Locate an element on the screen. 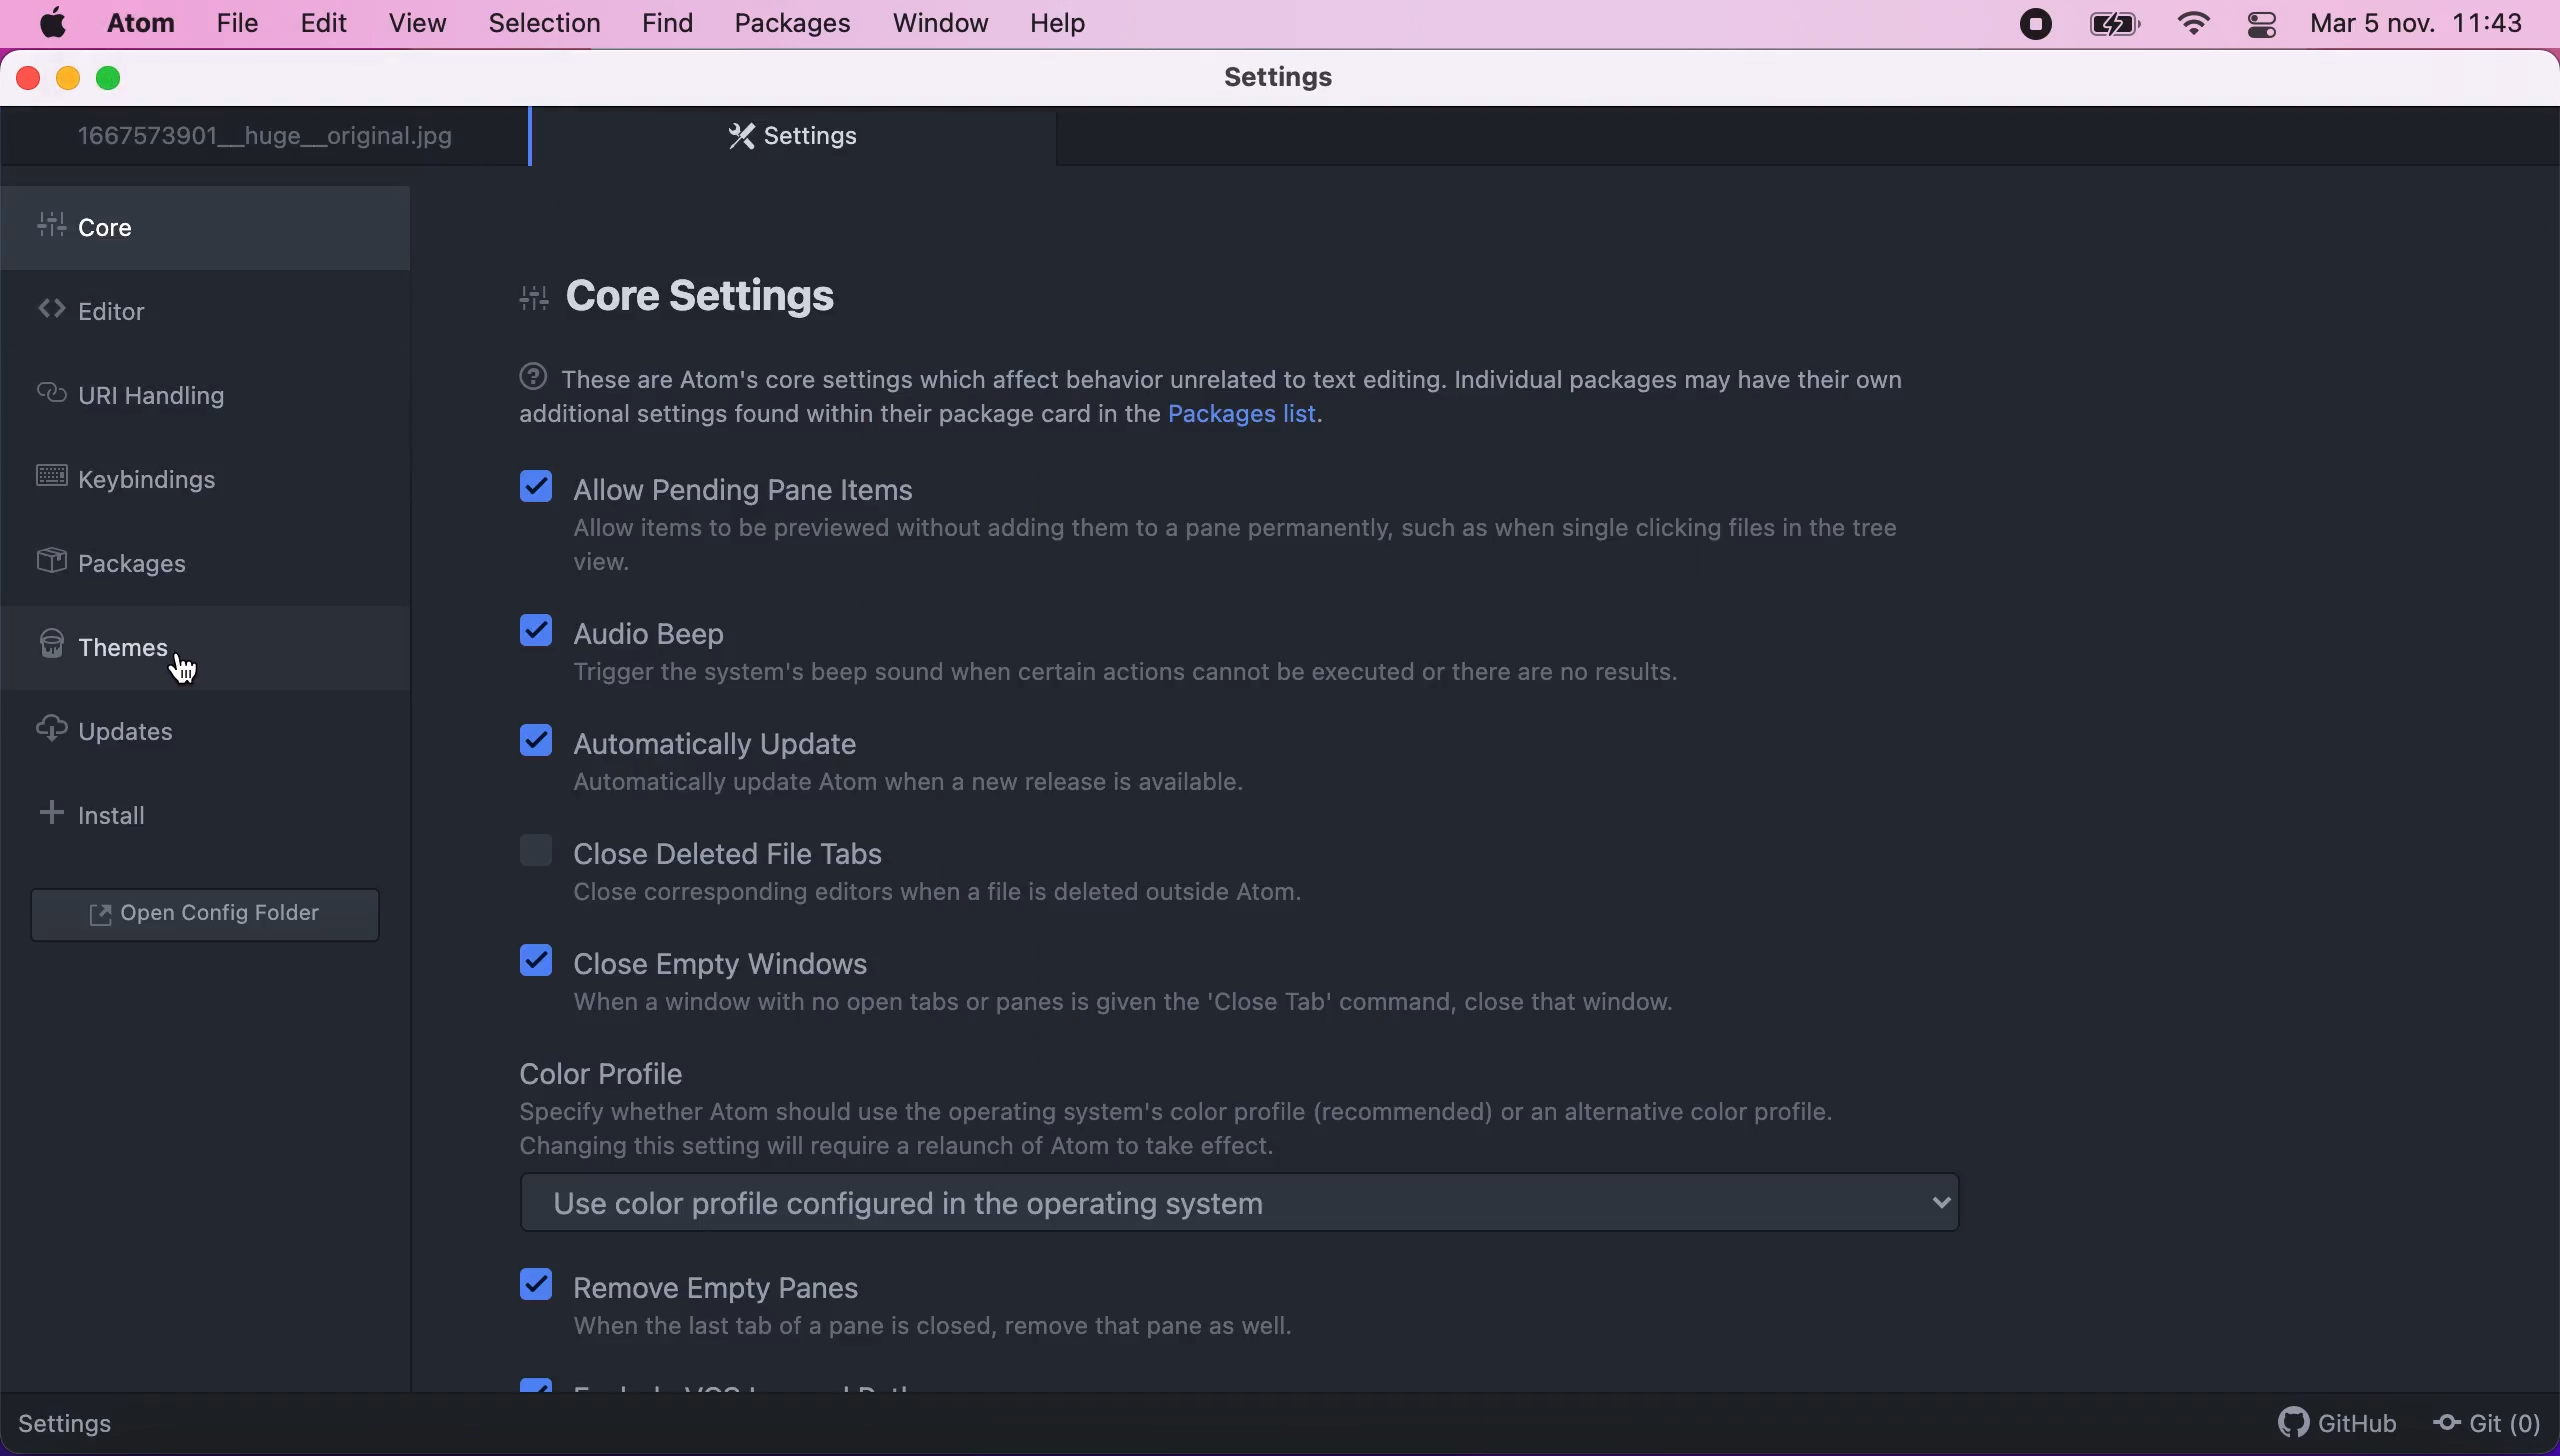 Image resolution: width=2560 pixels, height=1456 pixels. view is located at coordinates (413, 26).